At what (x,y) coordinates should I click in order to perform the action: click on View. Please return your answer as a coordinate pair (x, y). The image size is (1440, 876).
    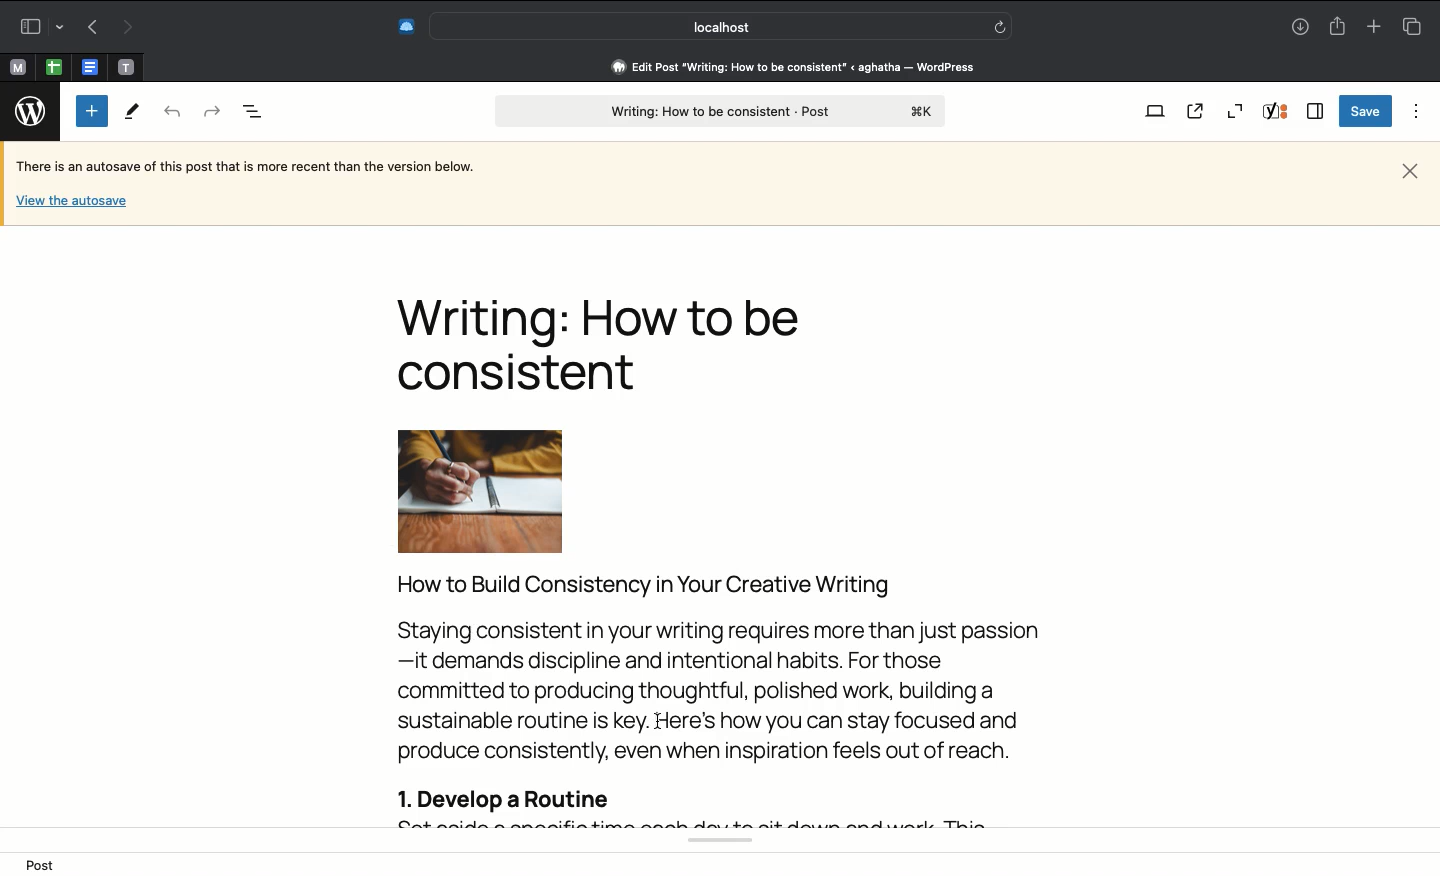
    Looking at the image, I should click on (1154, 113).